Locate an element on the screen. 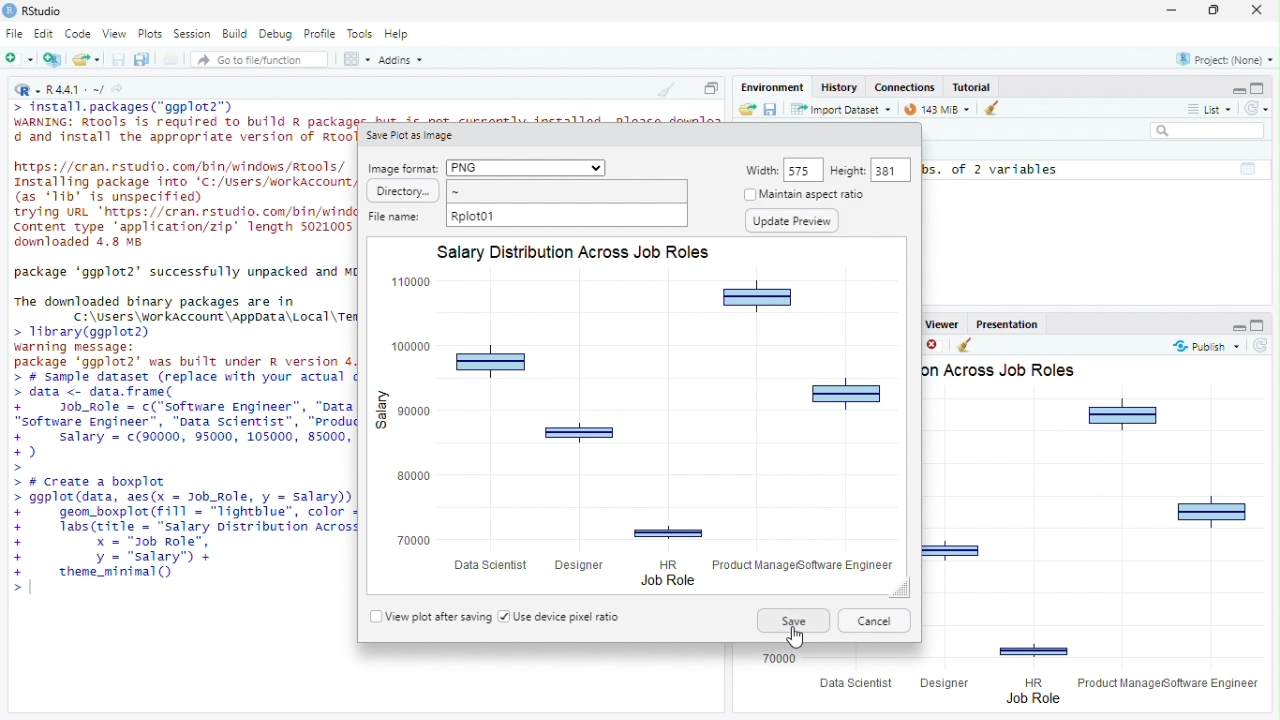 Image resolution: width=1280 pixels, height=720 pixels. Clear all plots is located at coordinates (969, 345).